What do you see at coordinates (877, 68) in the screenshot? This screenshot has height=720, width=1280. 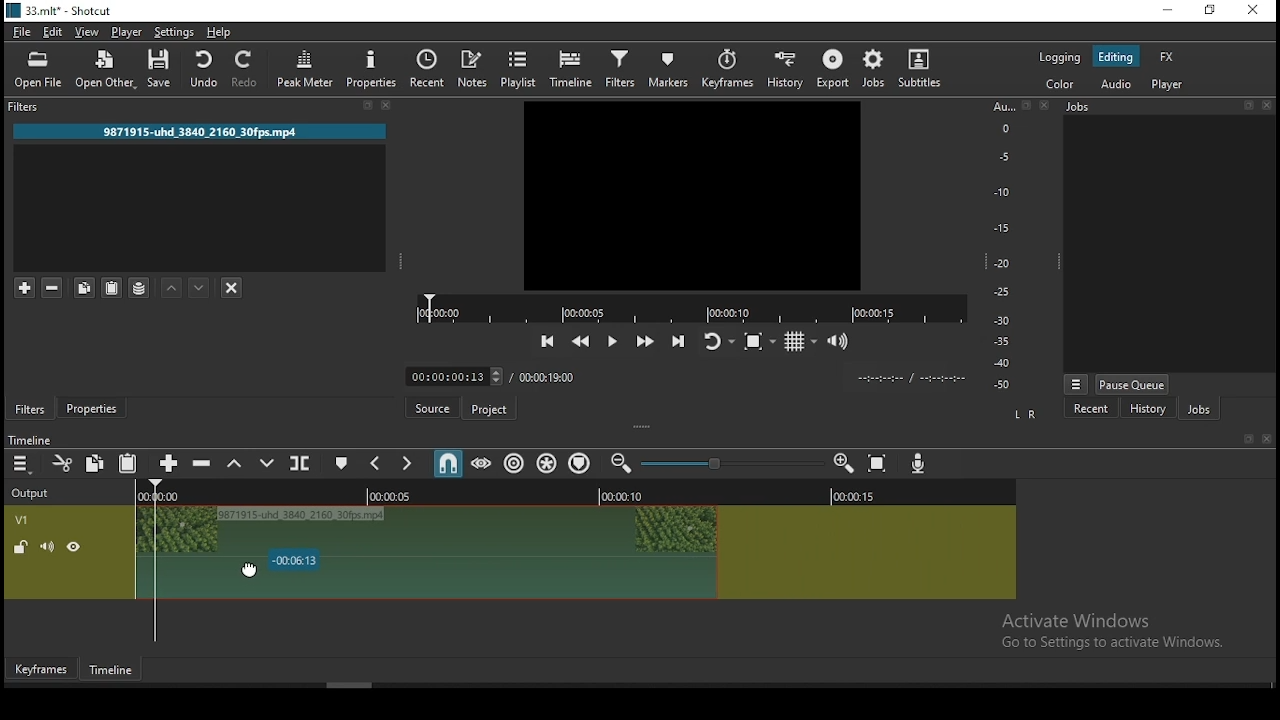 I see `jobs` at bounding box center [877, 68].